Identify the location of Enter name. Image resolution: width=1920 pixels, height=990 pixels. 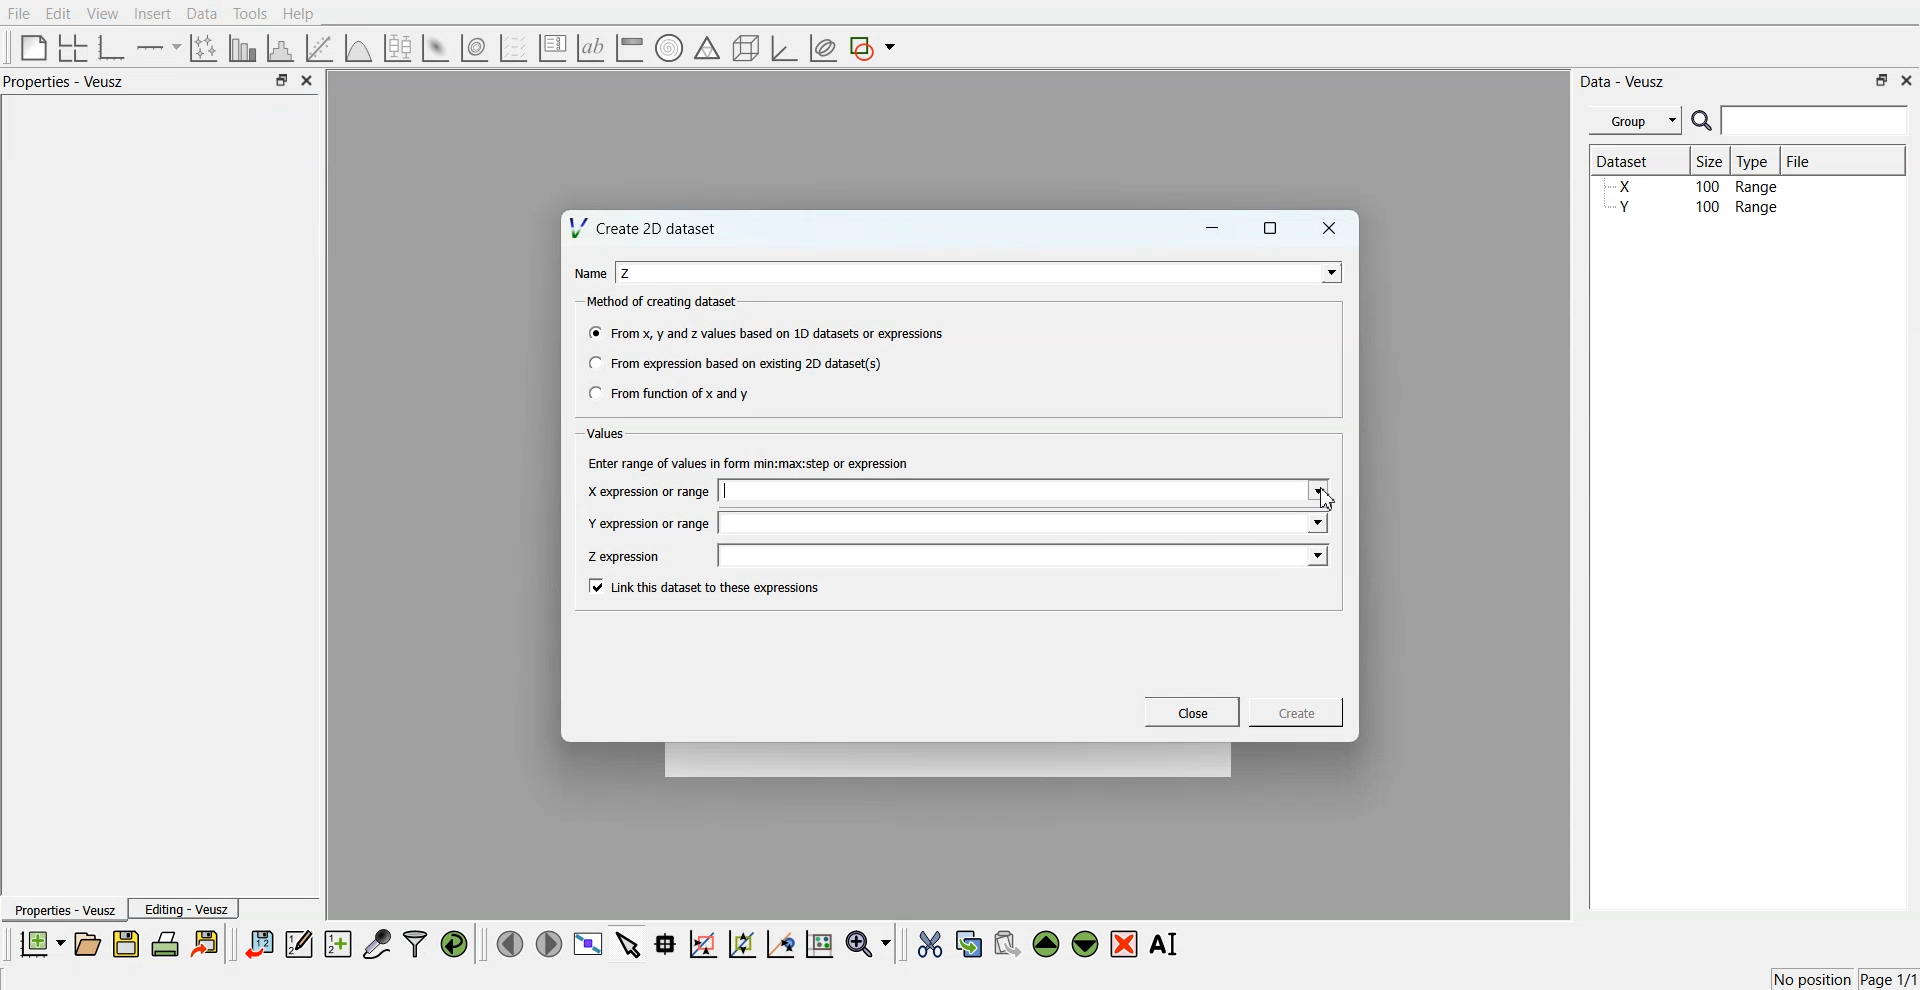
(1026, 492).